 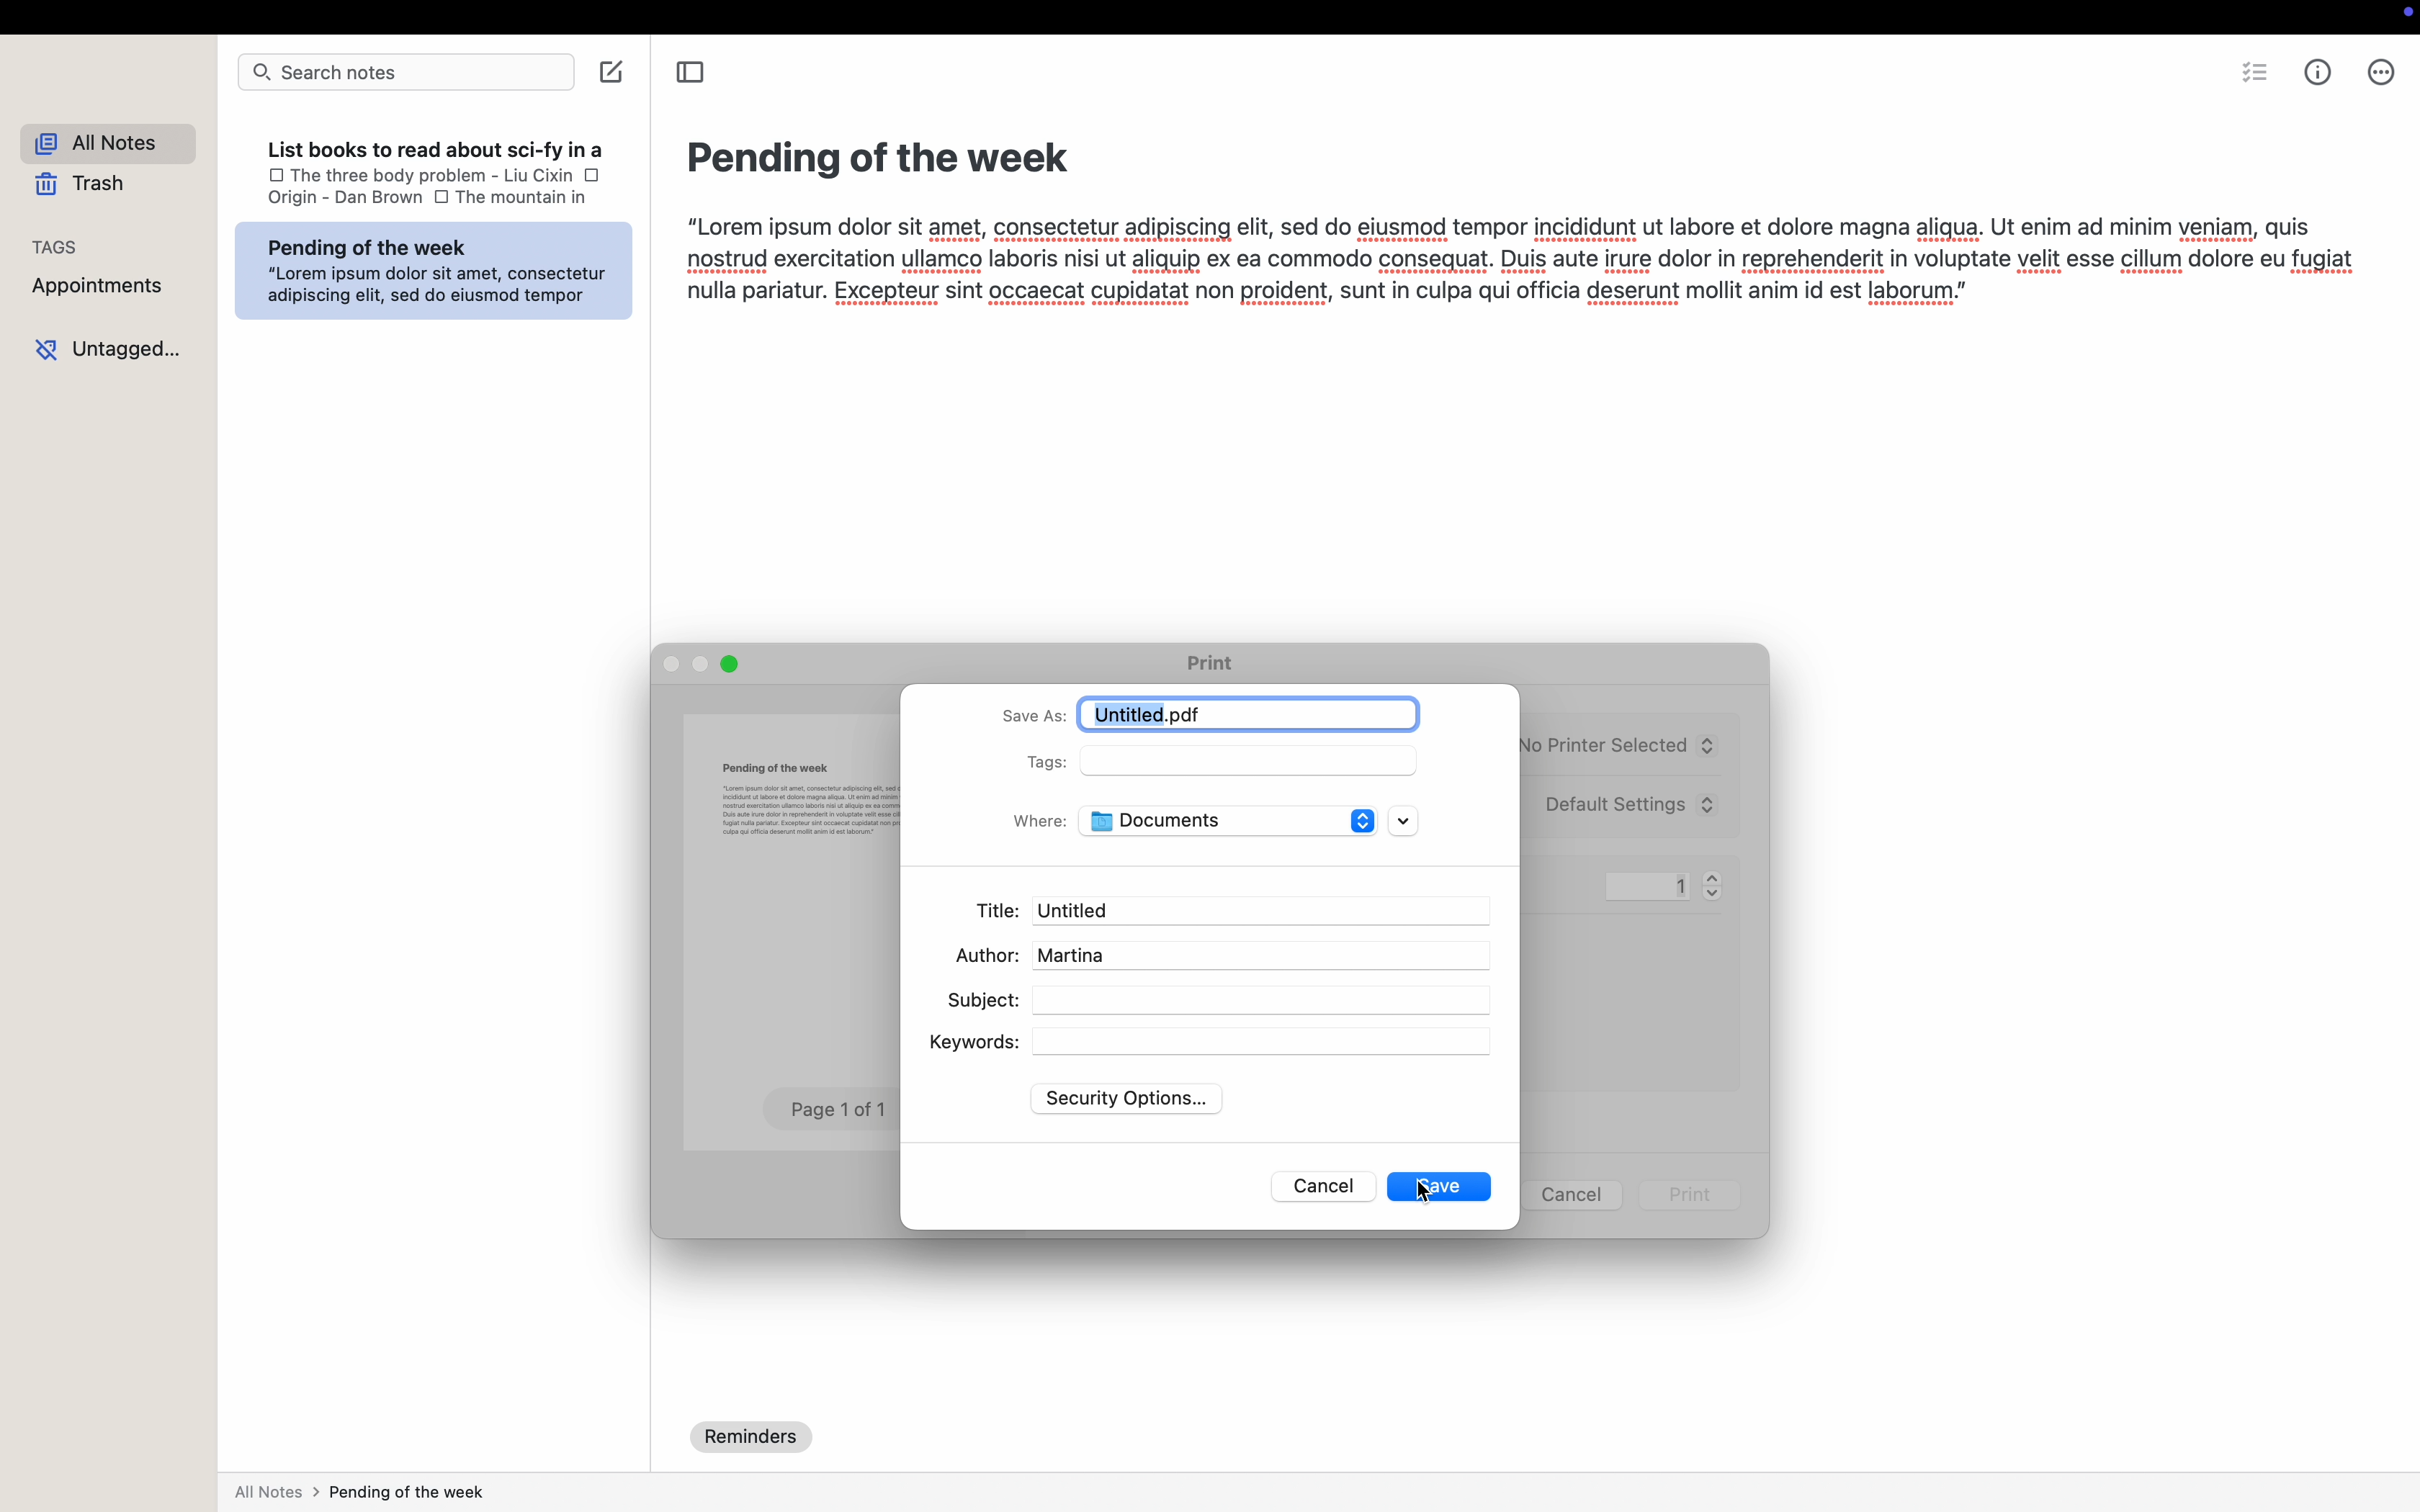 What do you see at coordinates (815, 1104) in the screenshot?
I see `Page 1 0f 1` at bounding box center [815, 1104].